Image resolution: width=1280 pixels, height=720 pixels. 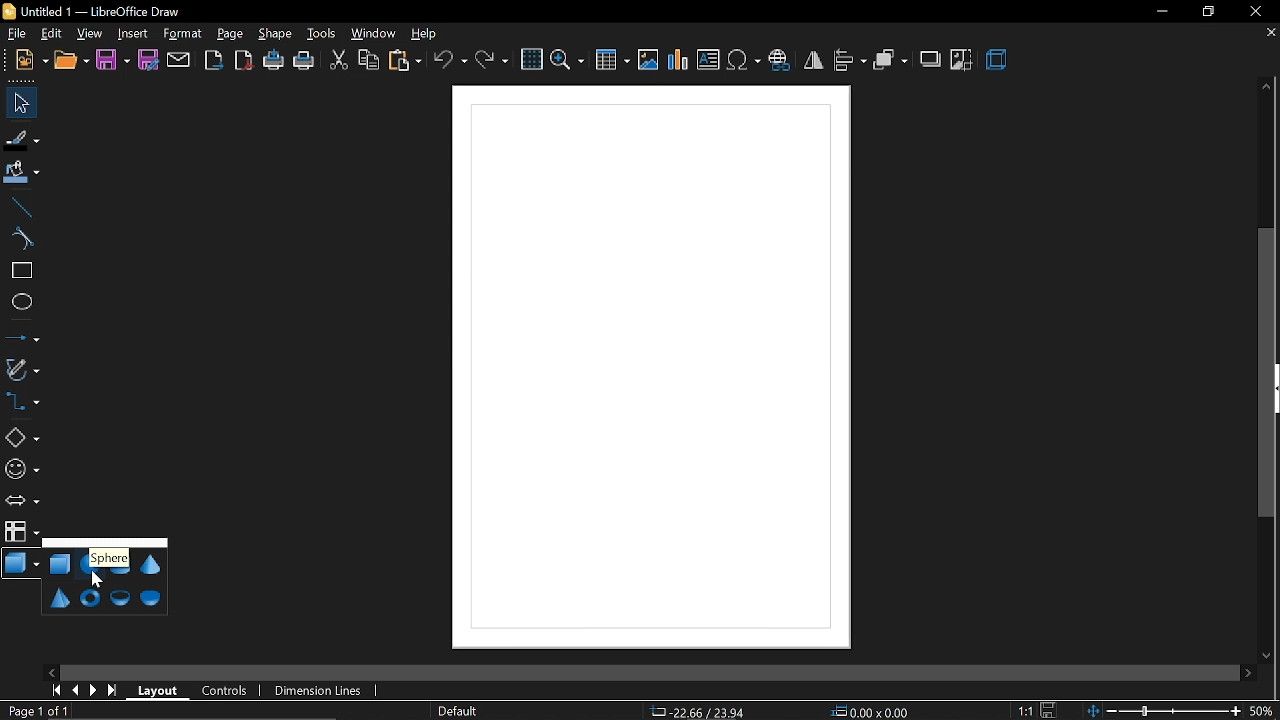 I want to click on move left, so click(x=53, y=673).